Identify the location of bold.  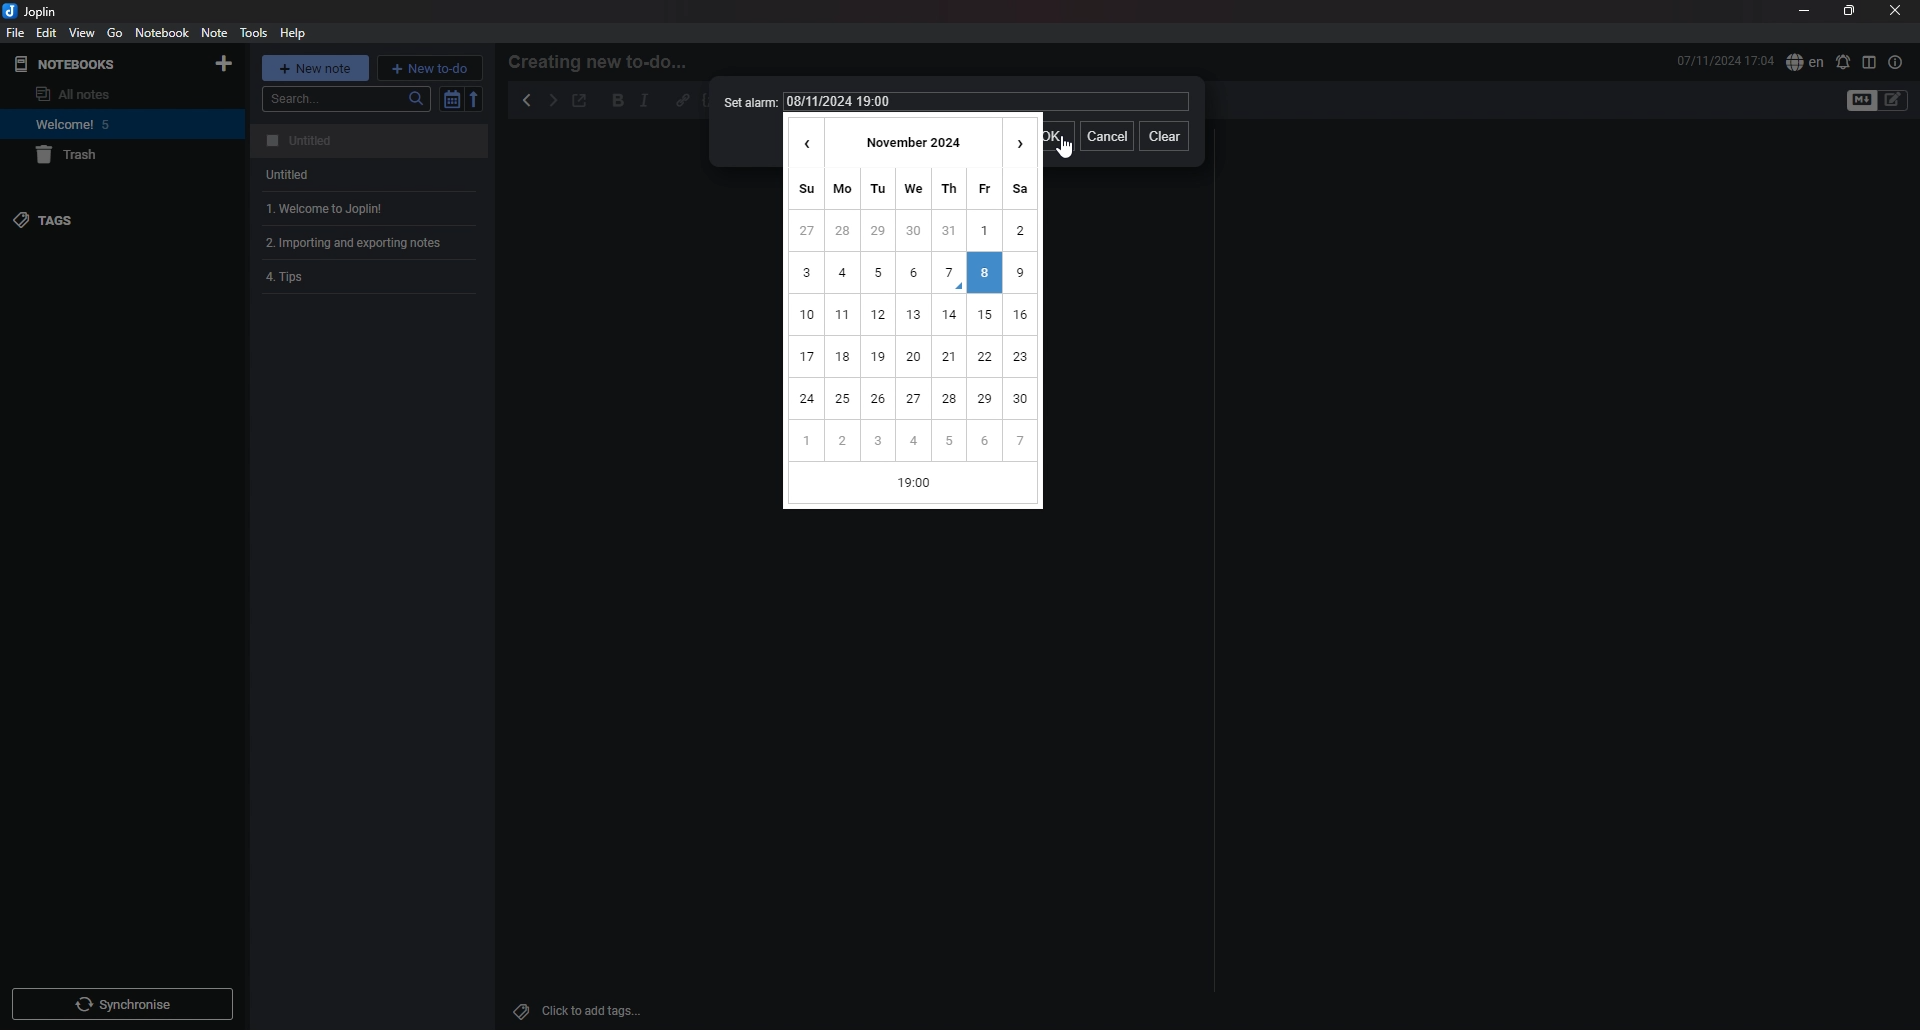
(619, 100).